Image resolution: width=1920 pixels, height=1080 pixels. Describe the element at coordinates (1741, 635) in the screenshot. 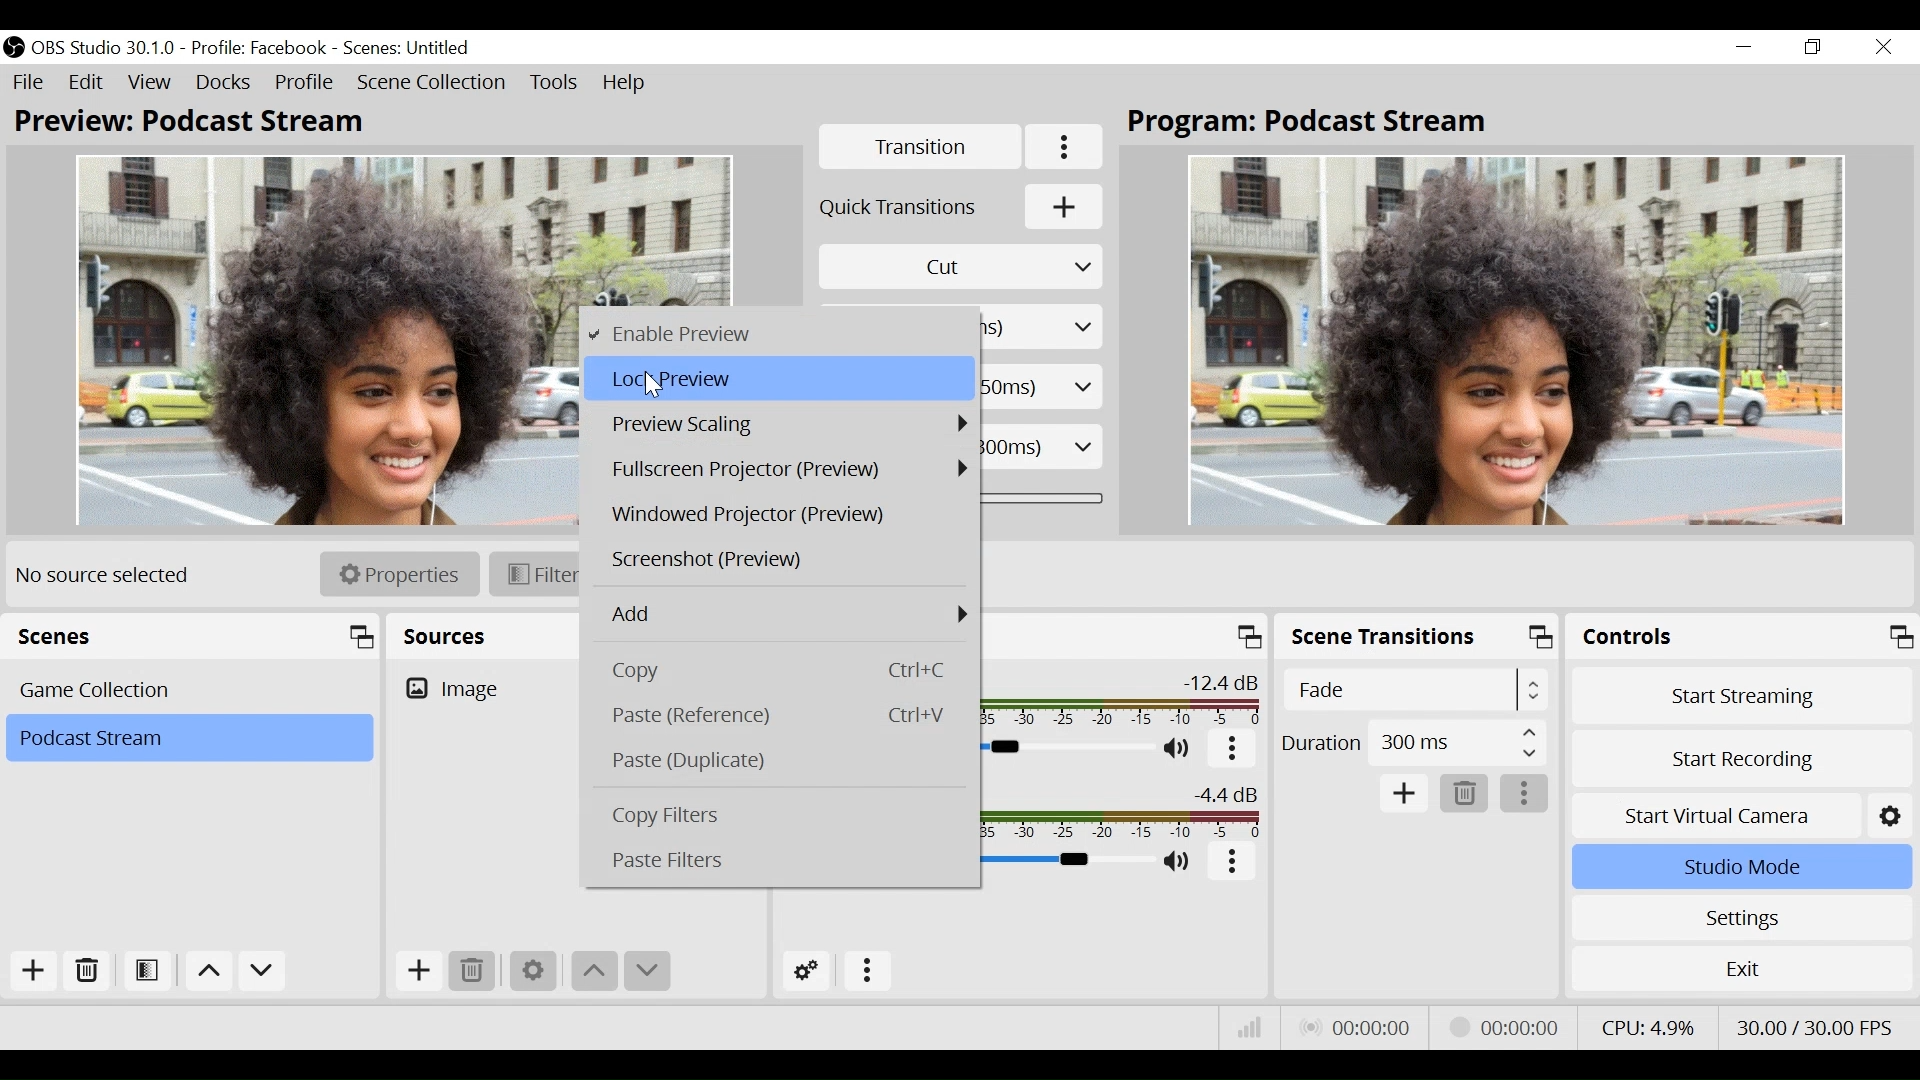

I see `Controls` at that location.